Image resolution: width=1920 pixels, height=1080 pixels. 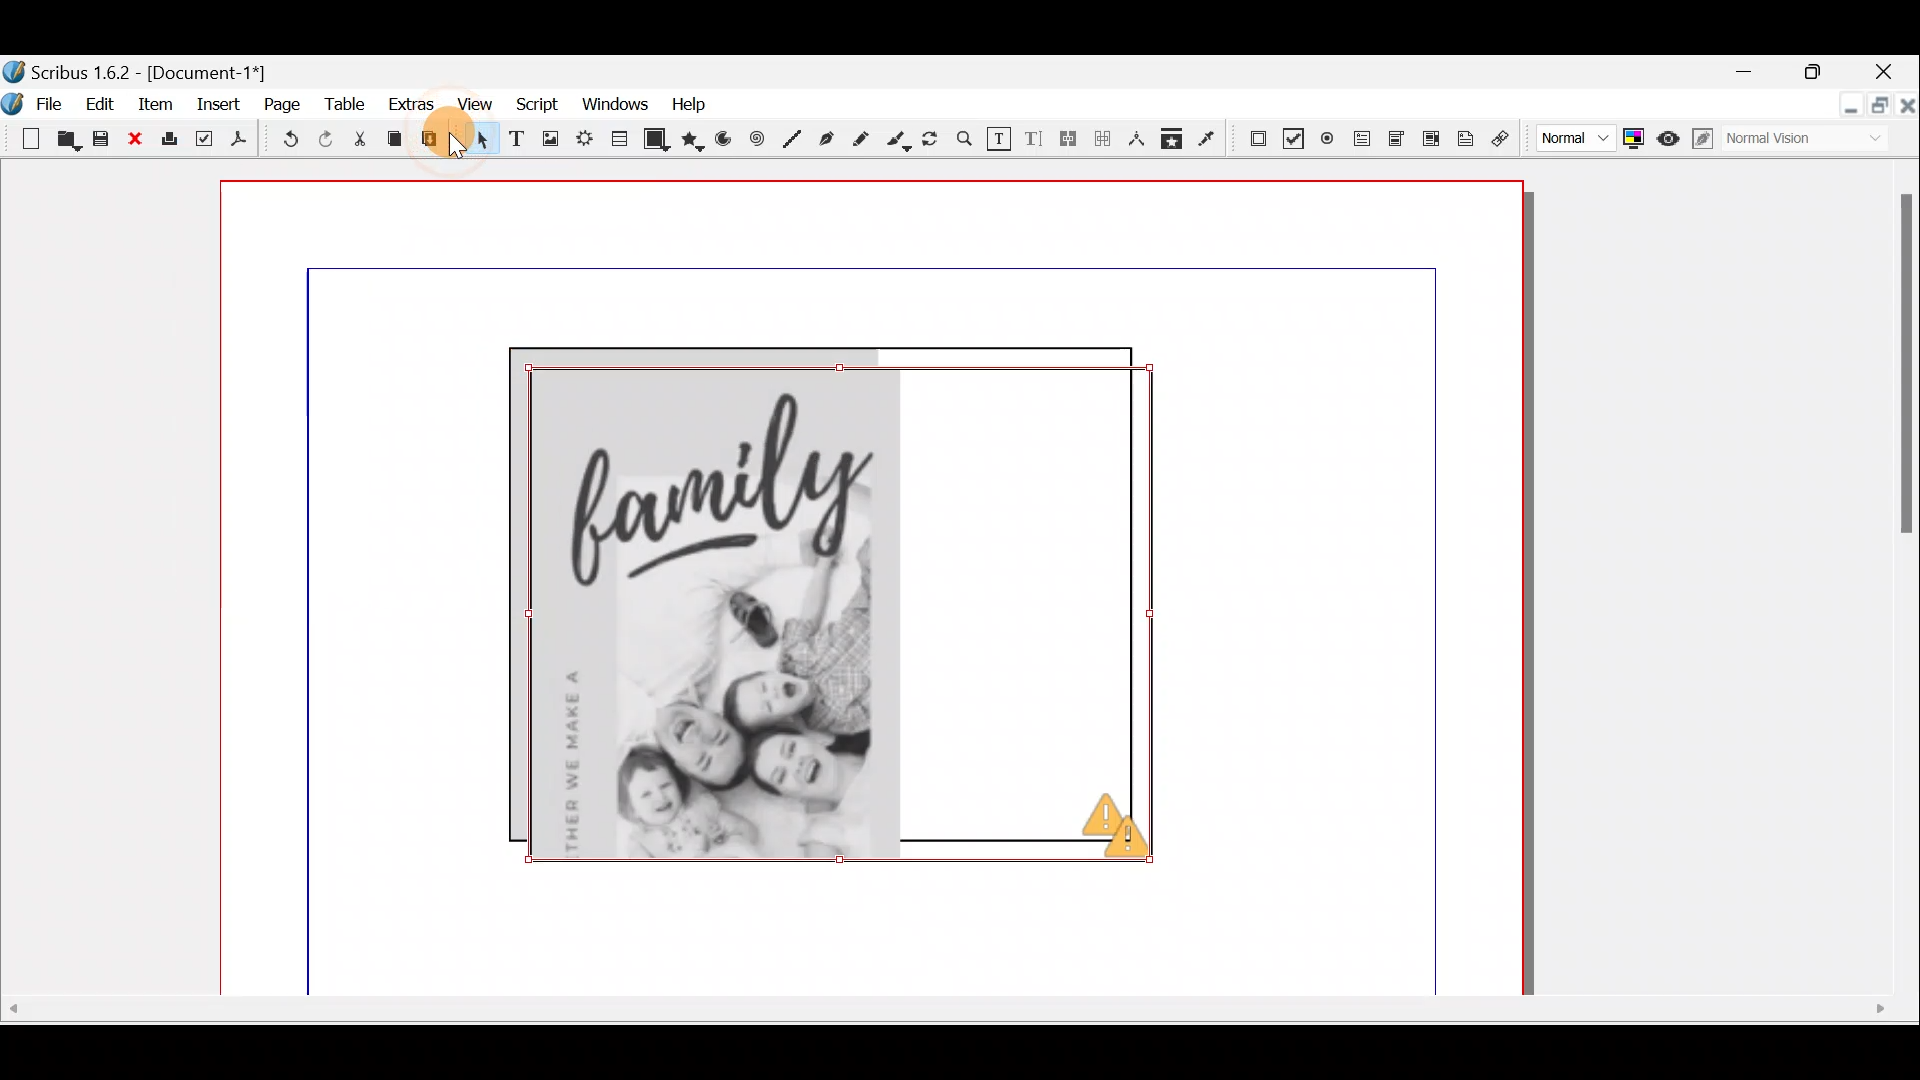 What do you see at coordinates (1891, 67) in the screenshot?
I see `Close` at bounding box center [1891, 67].